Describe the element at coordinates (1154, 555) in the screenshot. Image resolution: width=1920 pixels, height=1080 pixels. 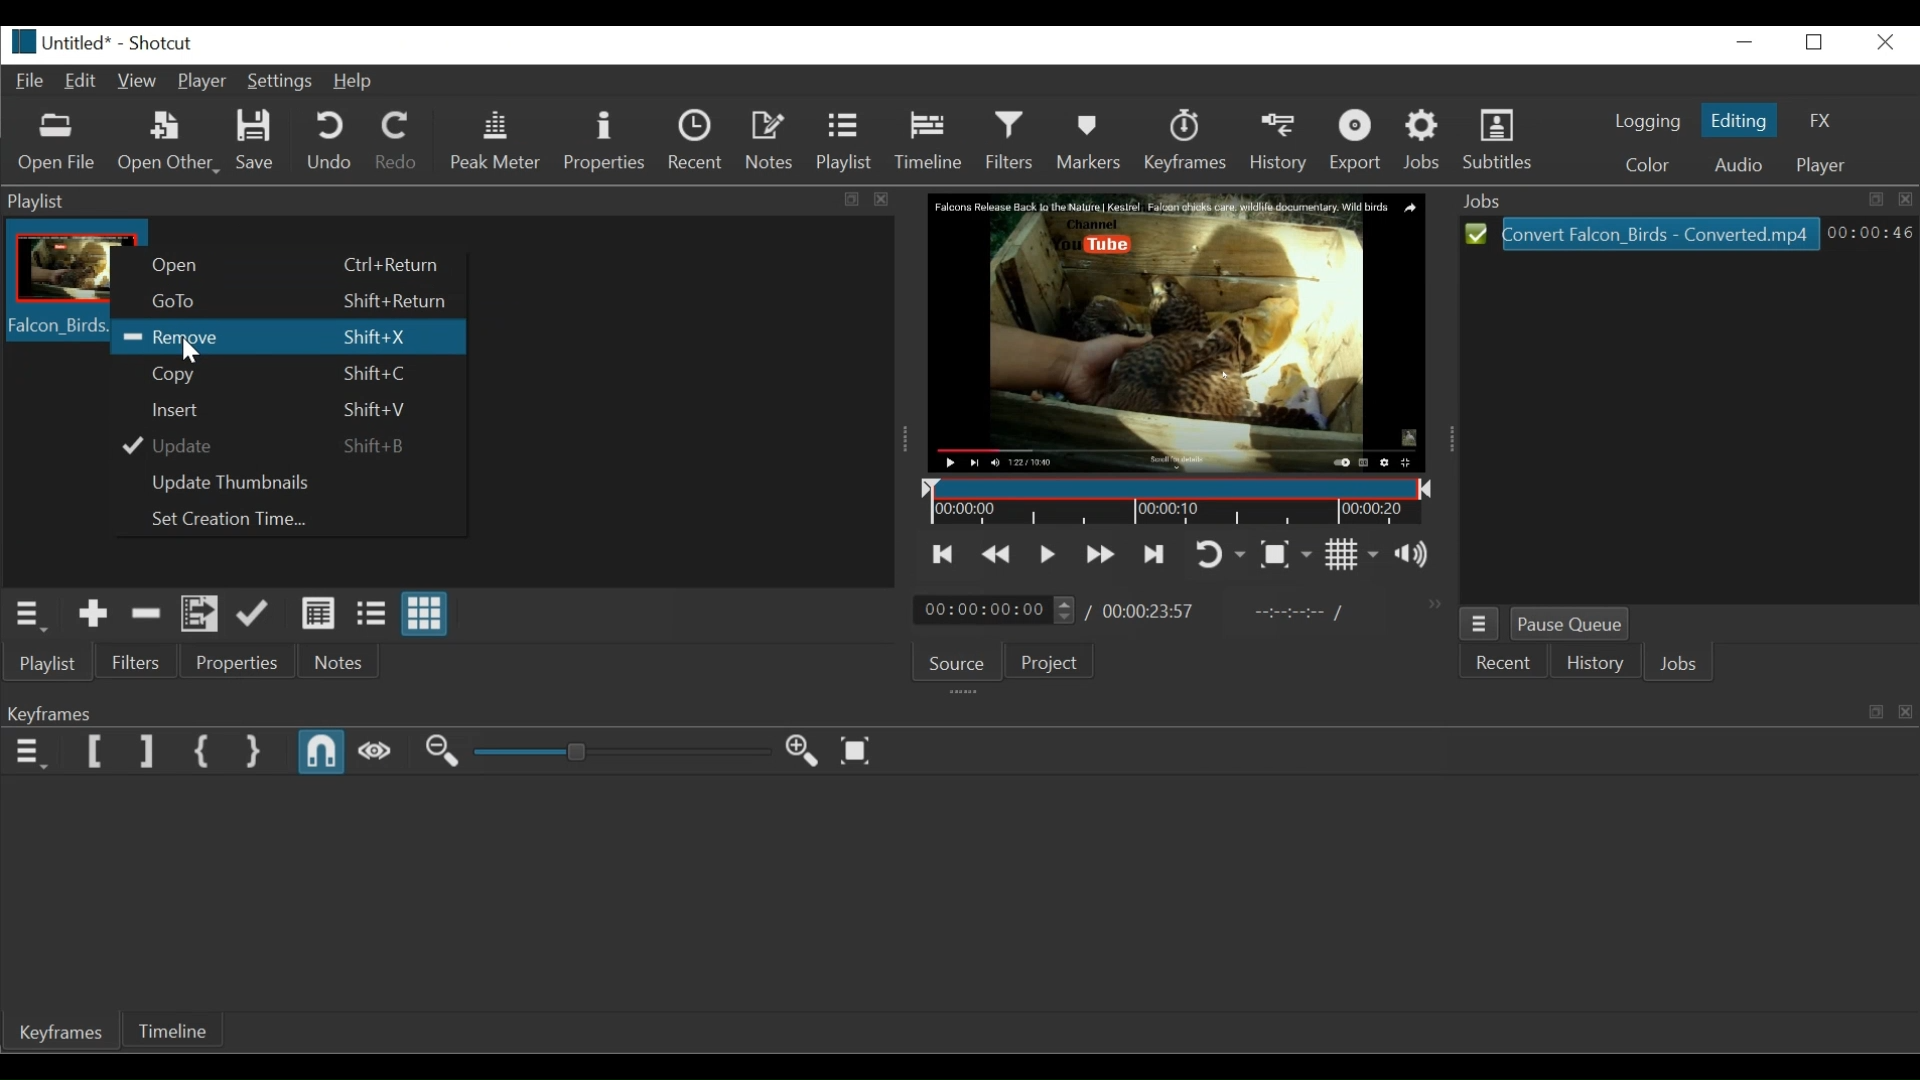
I see `Skip to the next point` at that location.